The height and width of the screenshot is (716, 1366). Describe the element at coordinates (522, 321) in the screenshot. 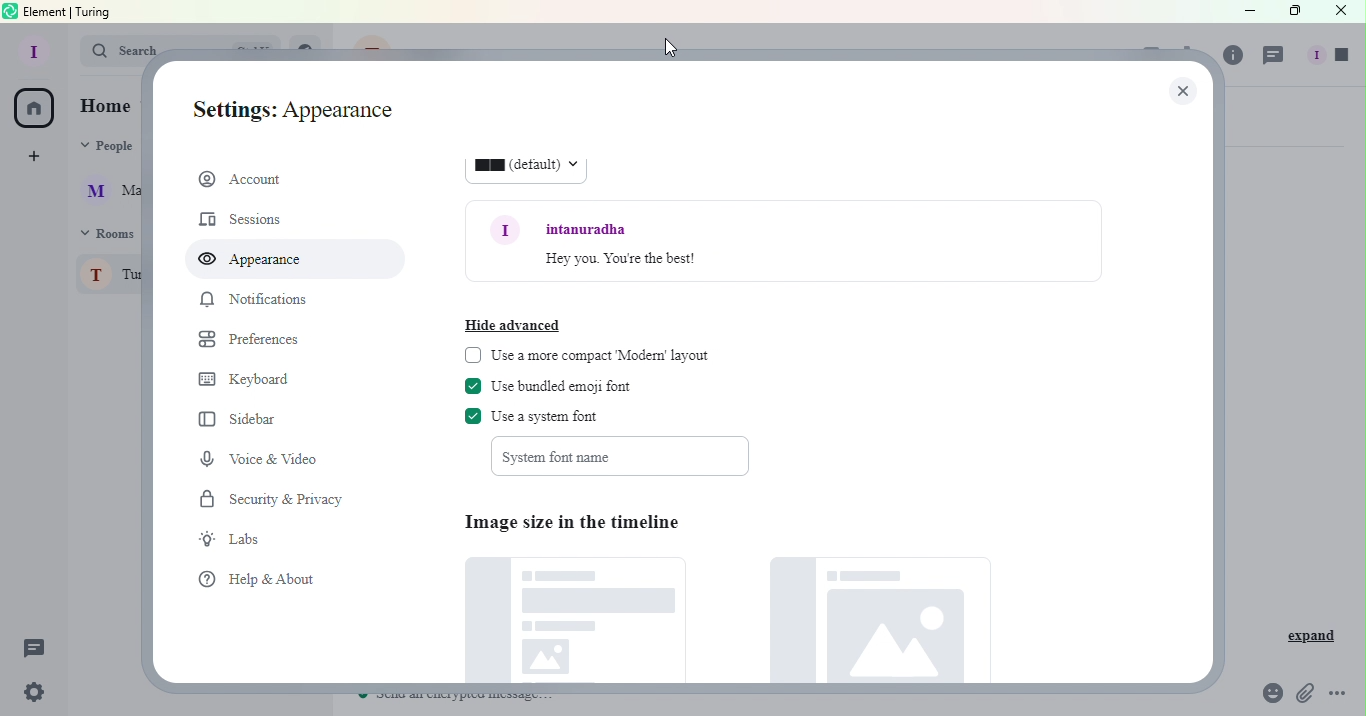

I see `Hide advanced` at that location.